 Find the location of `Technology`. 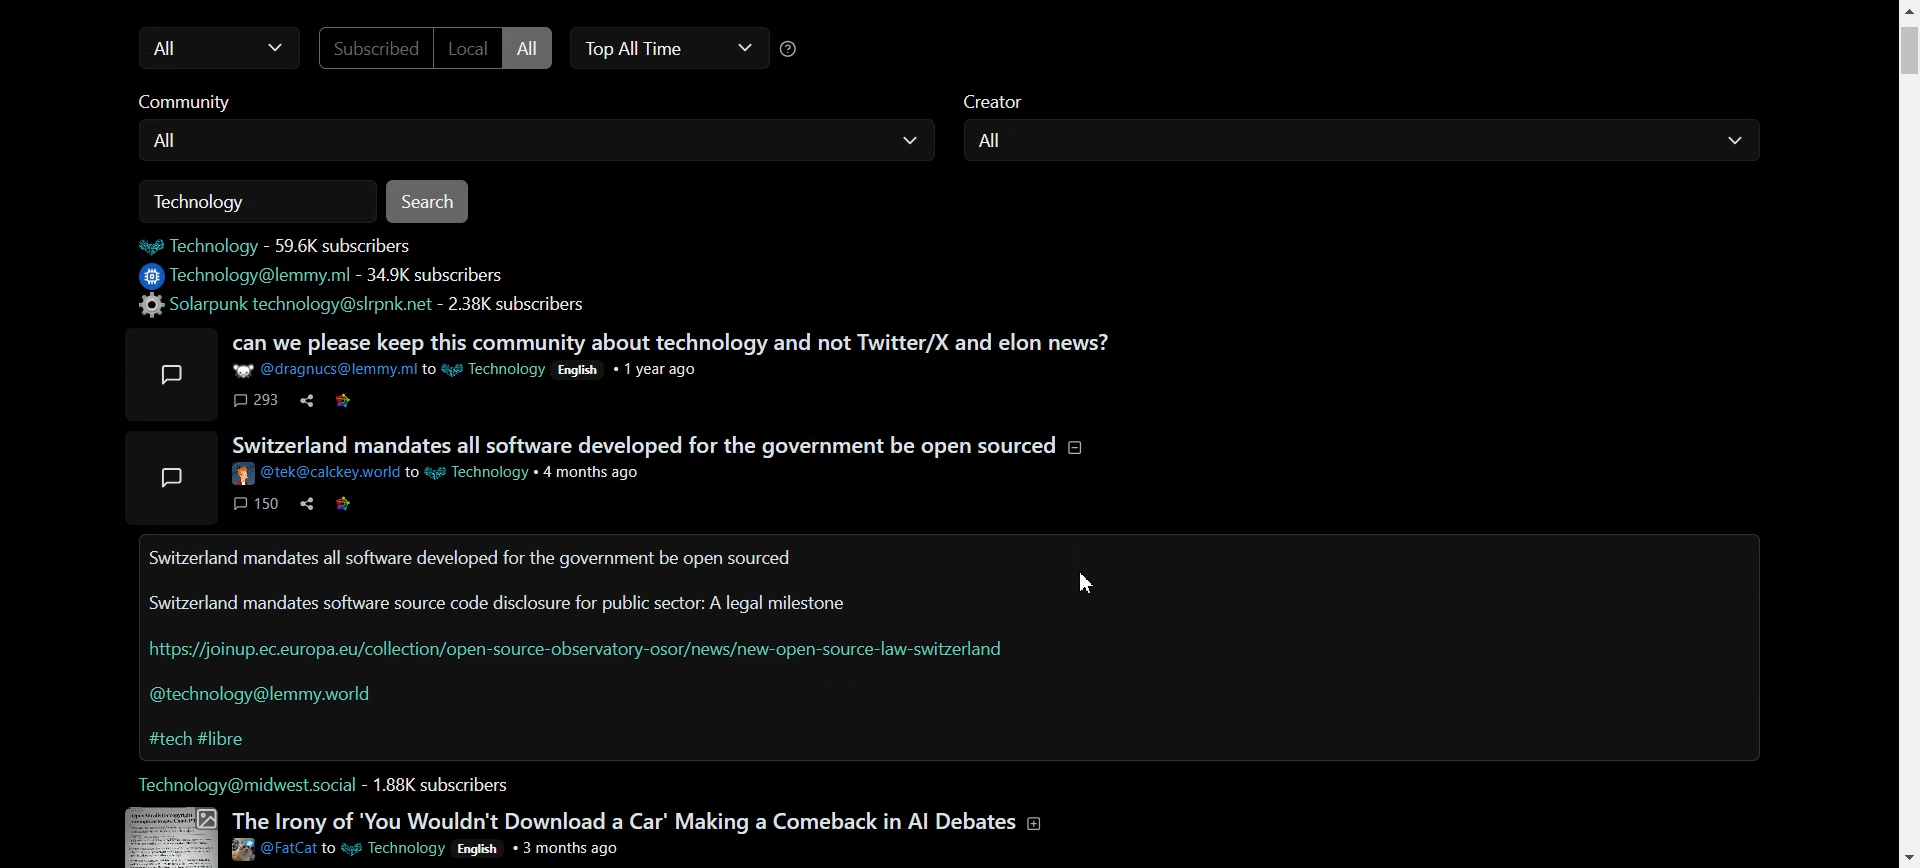

Technology is located at coordinates (260, 198).